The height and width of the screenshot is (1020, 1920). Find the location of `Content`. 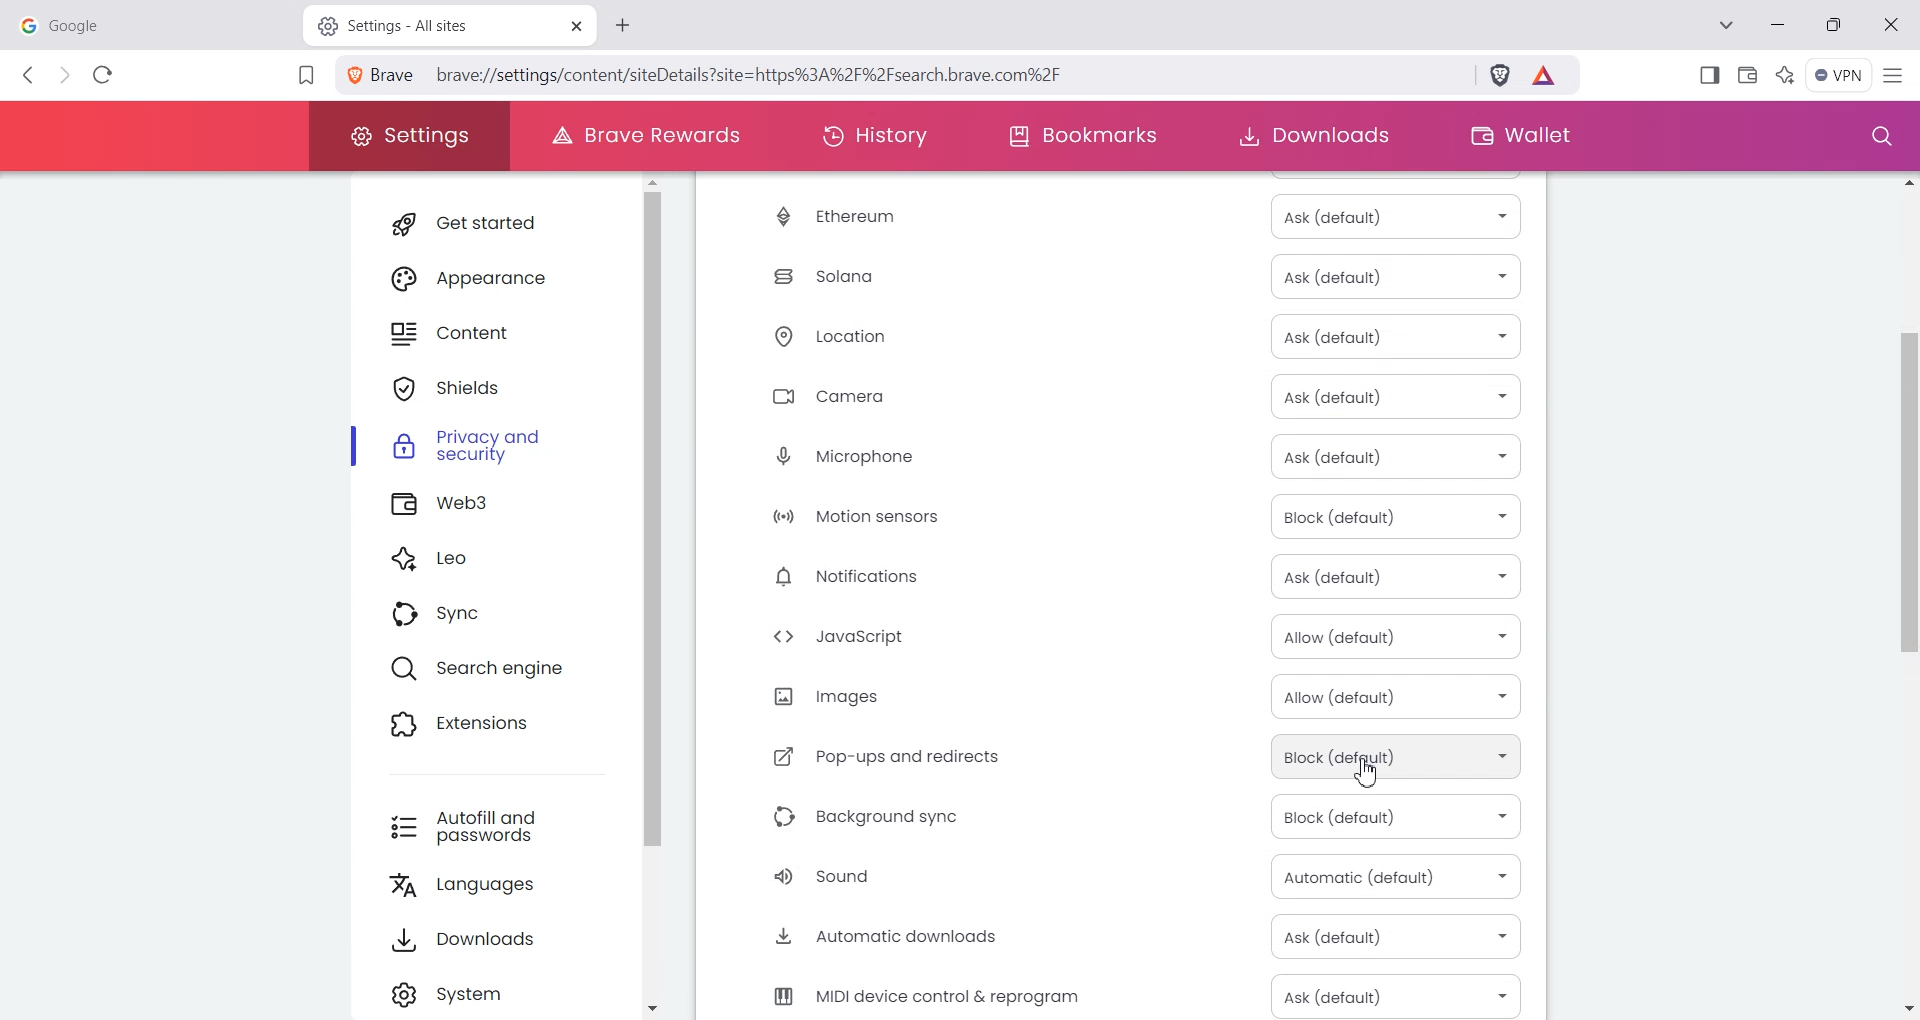

Content is located at coordinates (493, 334).